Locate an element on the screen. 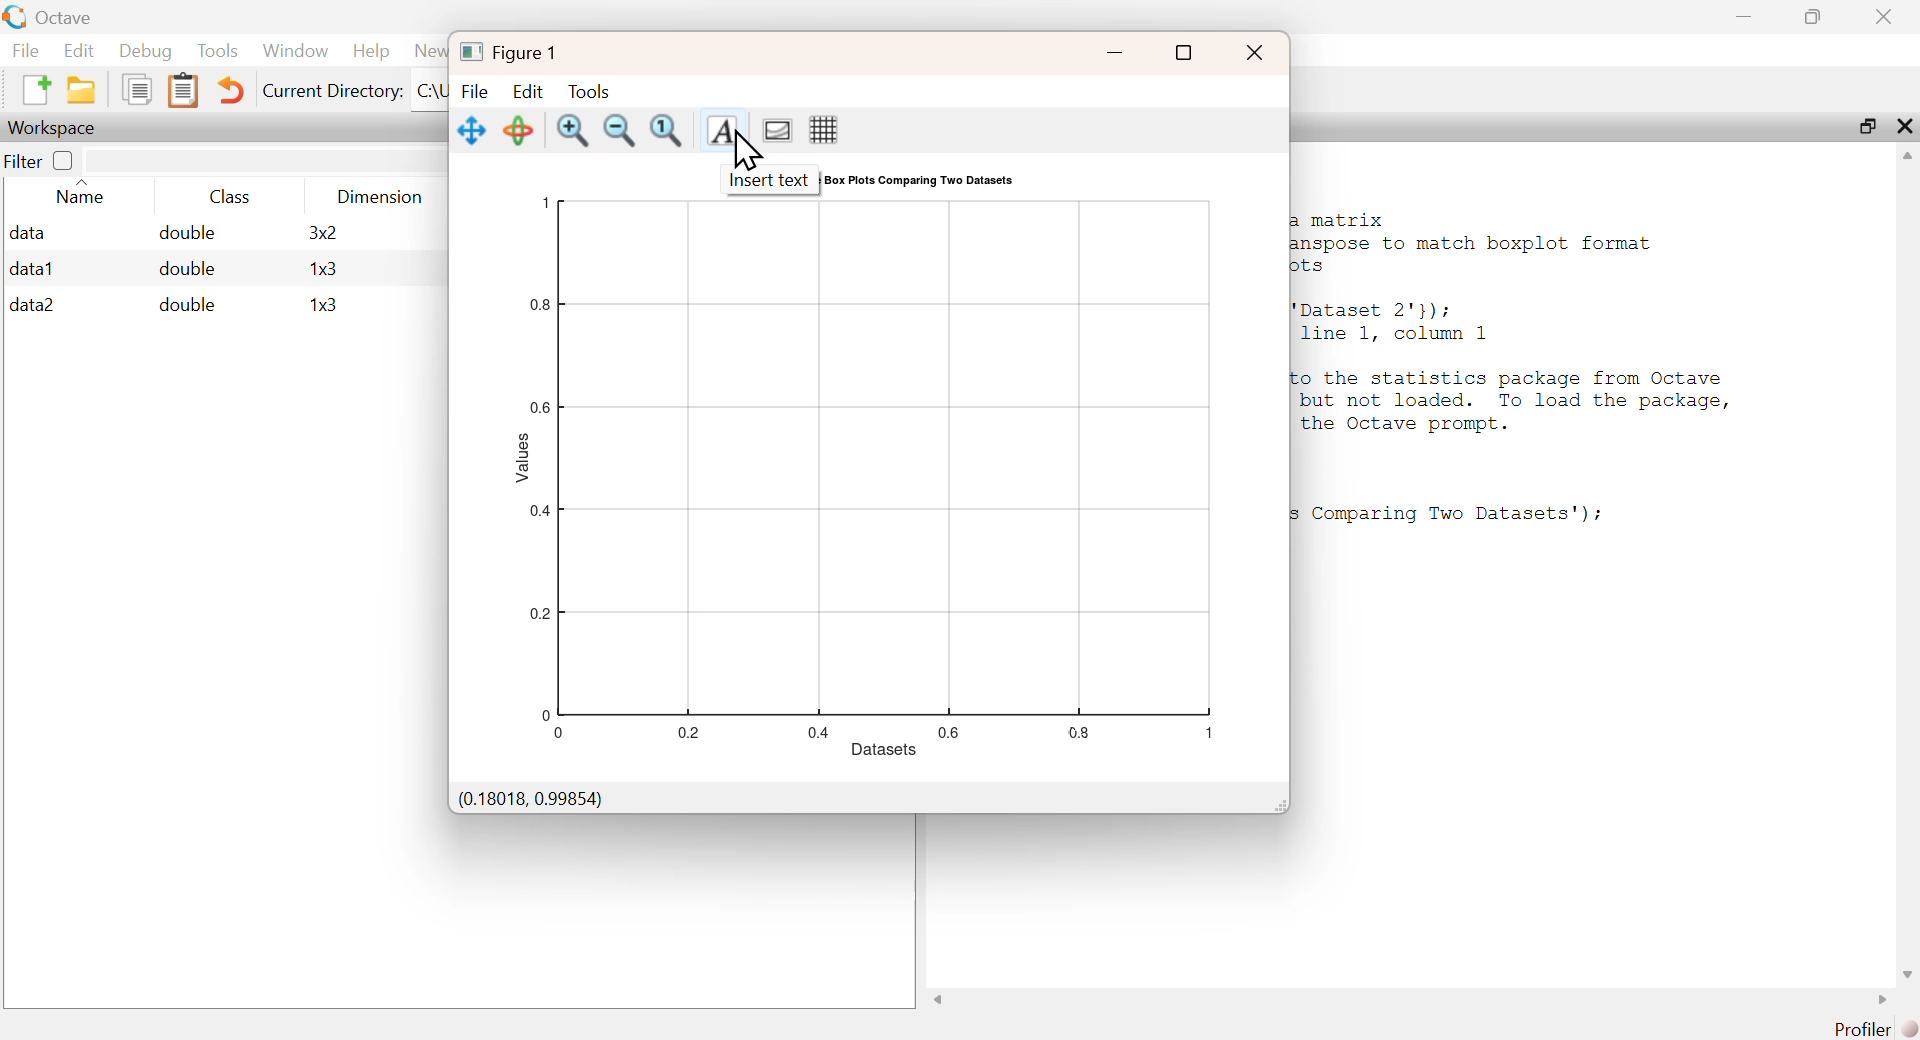 Image resolution: width=1920 pixels, height=1040 pixels. News is located at coordinates (428, 51).